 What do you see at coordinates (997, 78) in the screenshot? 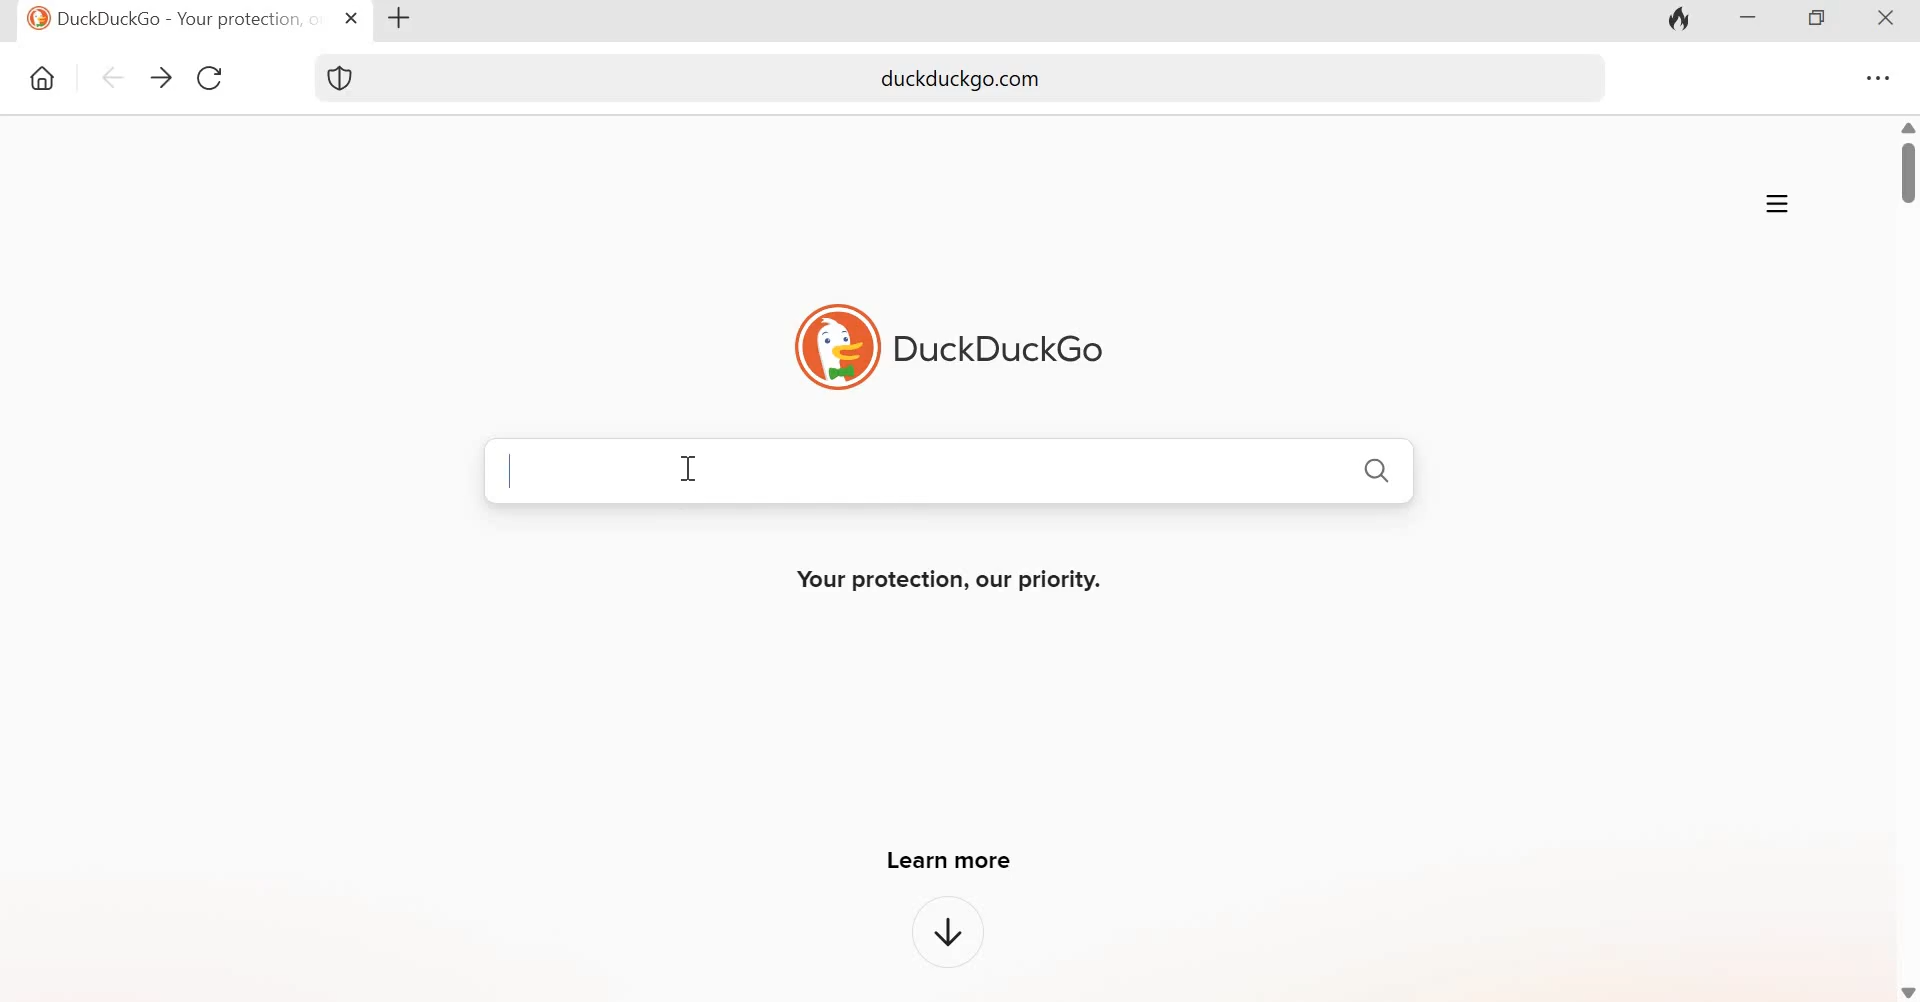
I see `duckduckgo.com` at bounding box center [997, 78].